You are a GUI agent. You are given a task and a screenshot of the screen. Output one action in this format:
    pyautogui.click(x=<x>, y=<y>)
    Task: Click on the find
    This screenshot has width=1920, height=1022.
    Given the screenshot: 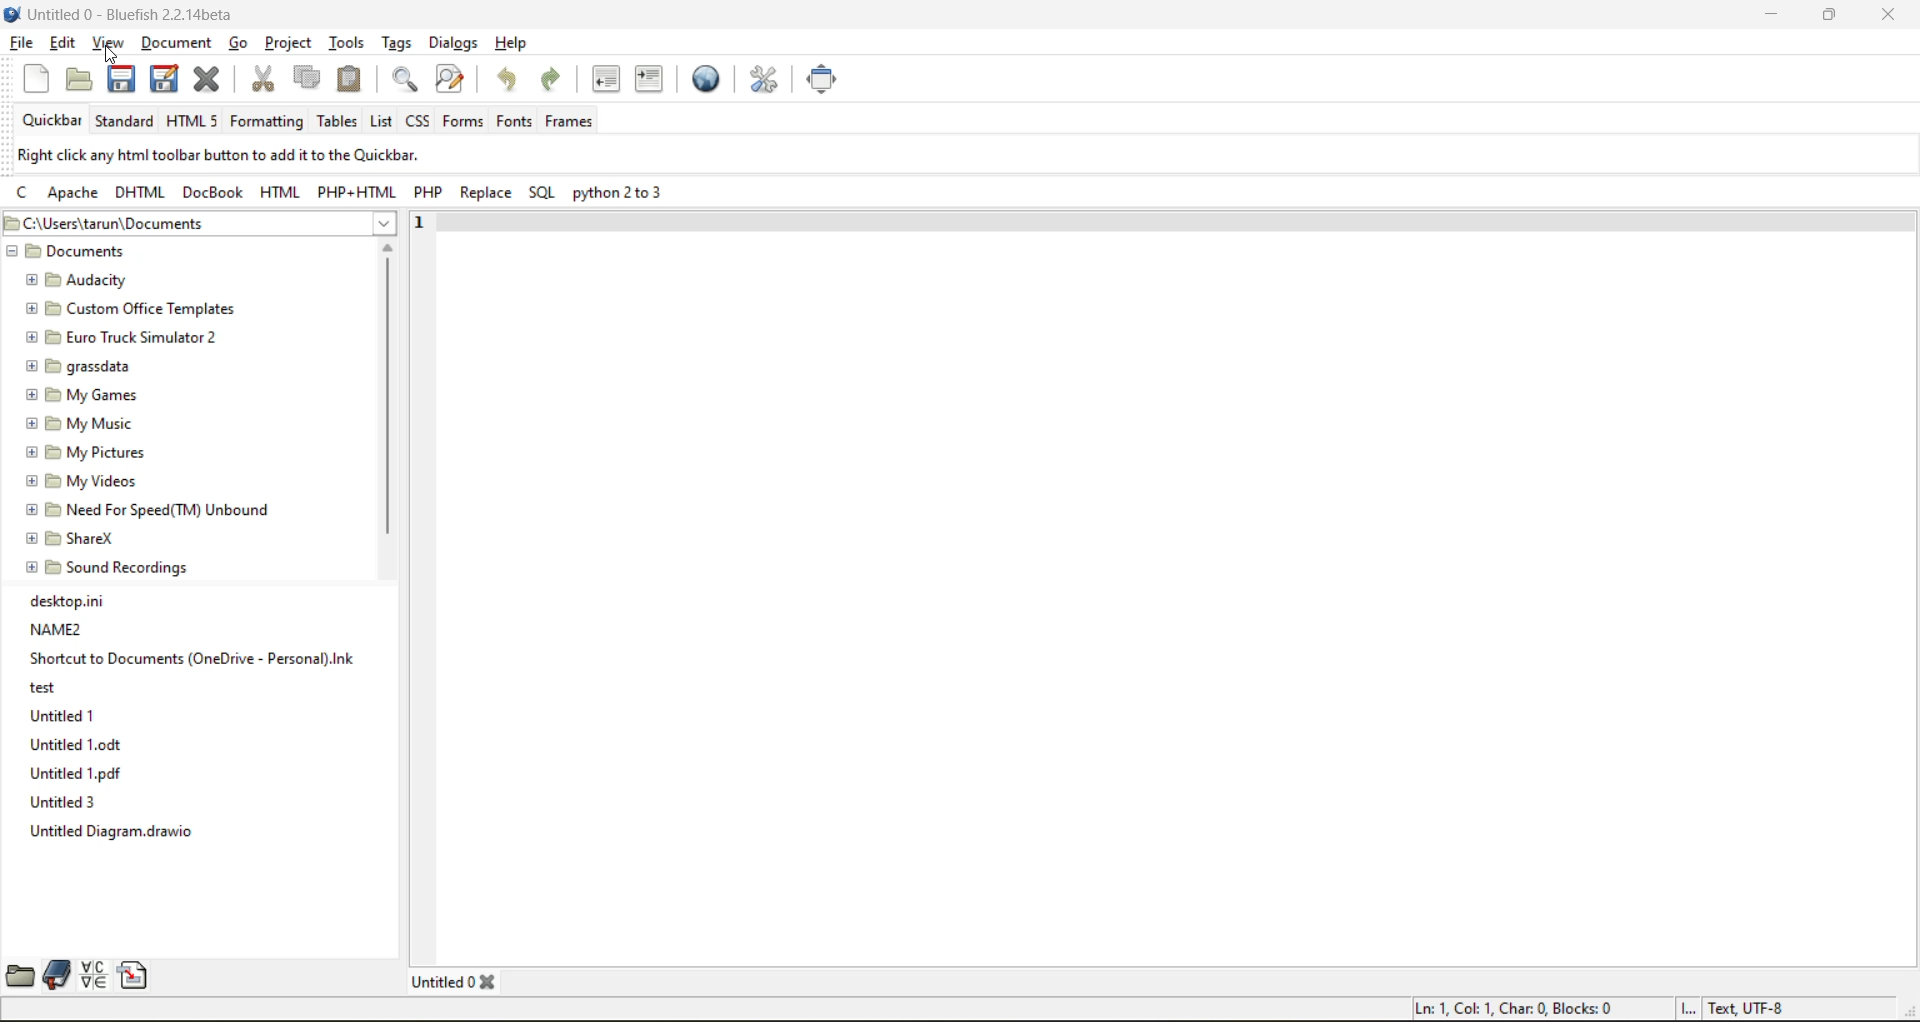 What is the action you would take?
    pyautogui.click(x=408, y=82)
    